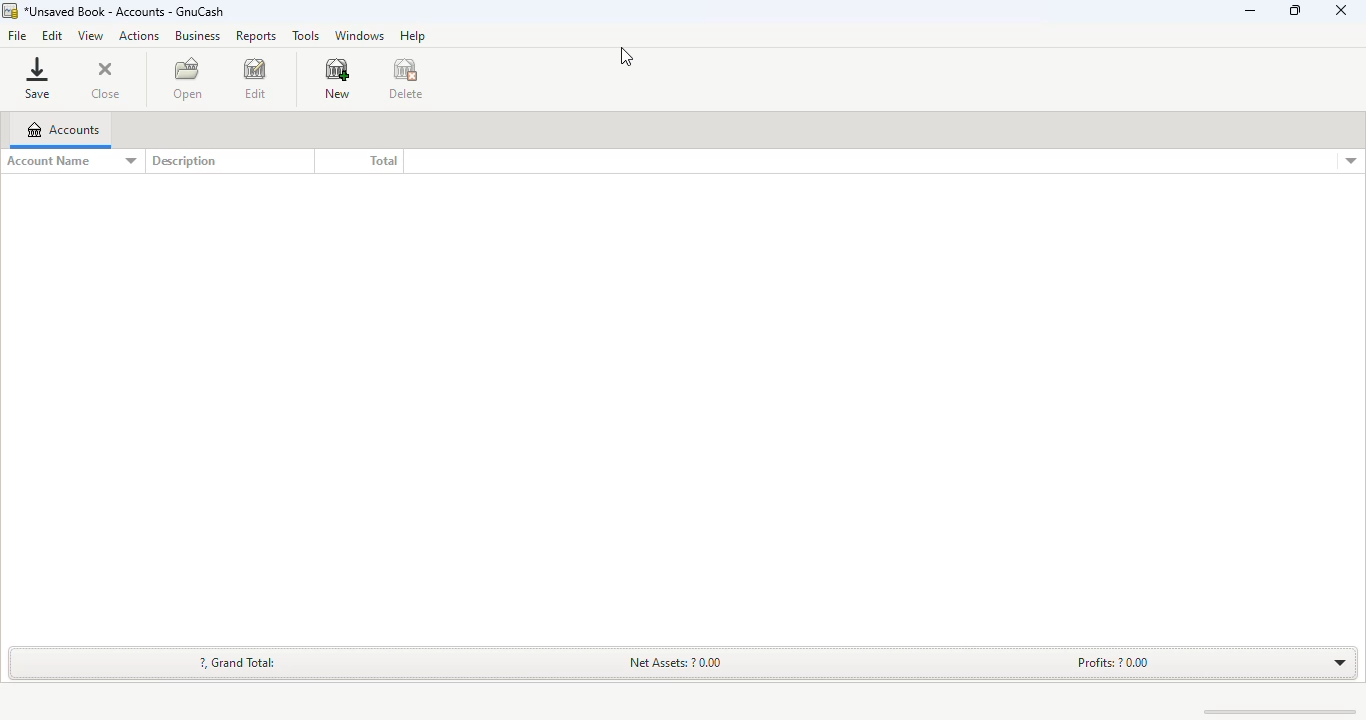  Describe the element at coordinates (1269, 711) in the screenshot. I see `scroll` at that location.